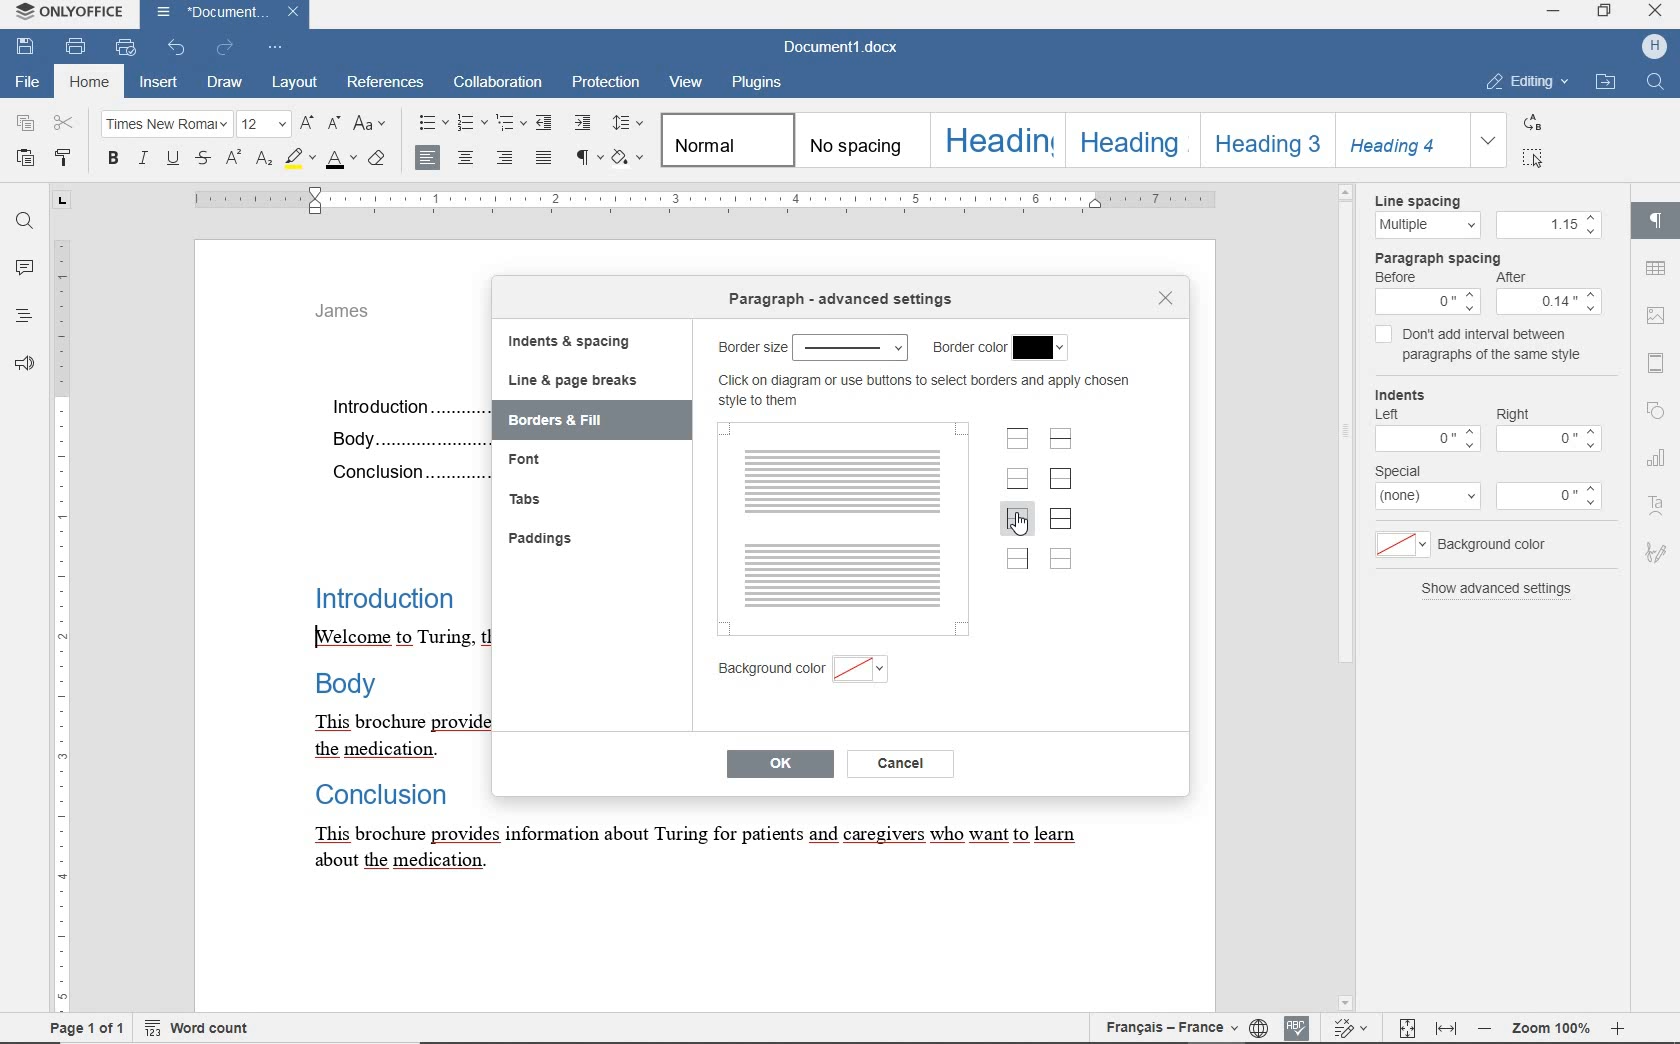  I want to click on checkbox, so click(1384, 337).